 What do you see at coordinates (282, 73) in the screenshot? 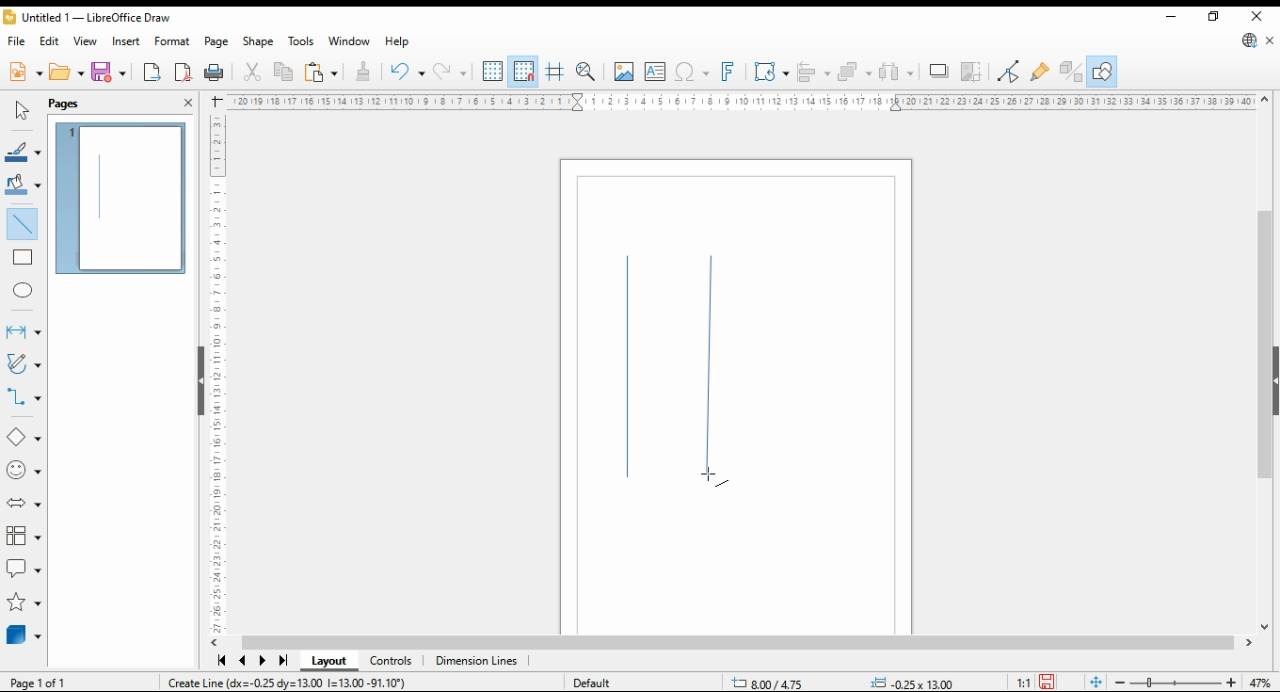
I see `copy` at bounding box center [282, 73].